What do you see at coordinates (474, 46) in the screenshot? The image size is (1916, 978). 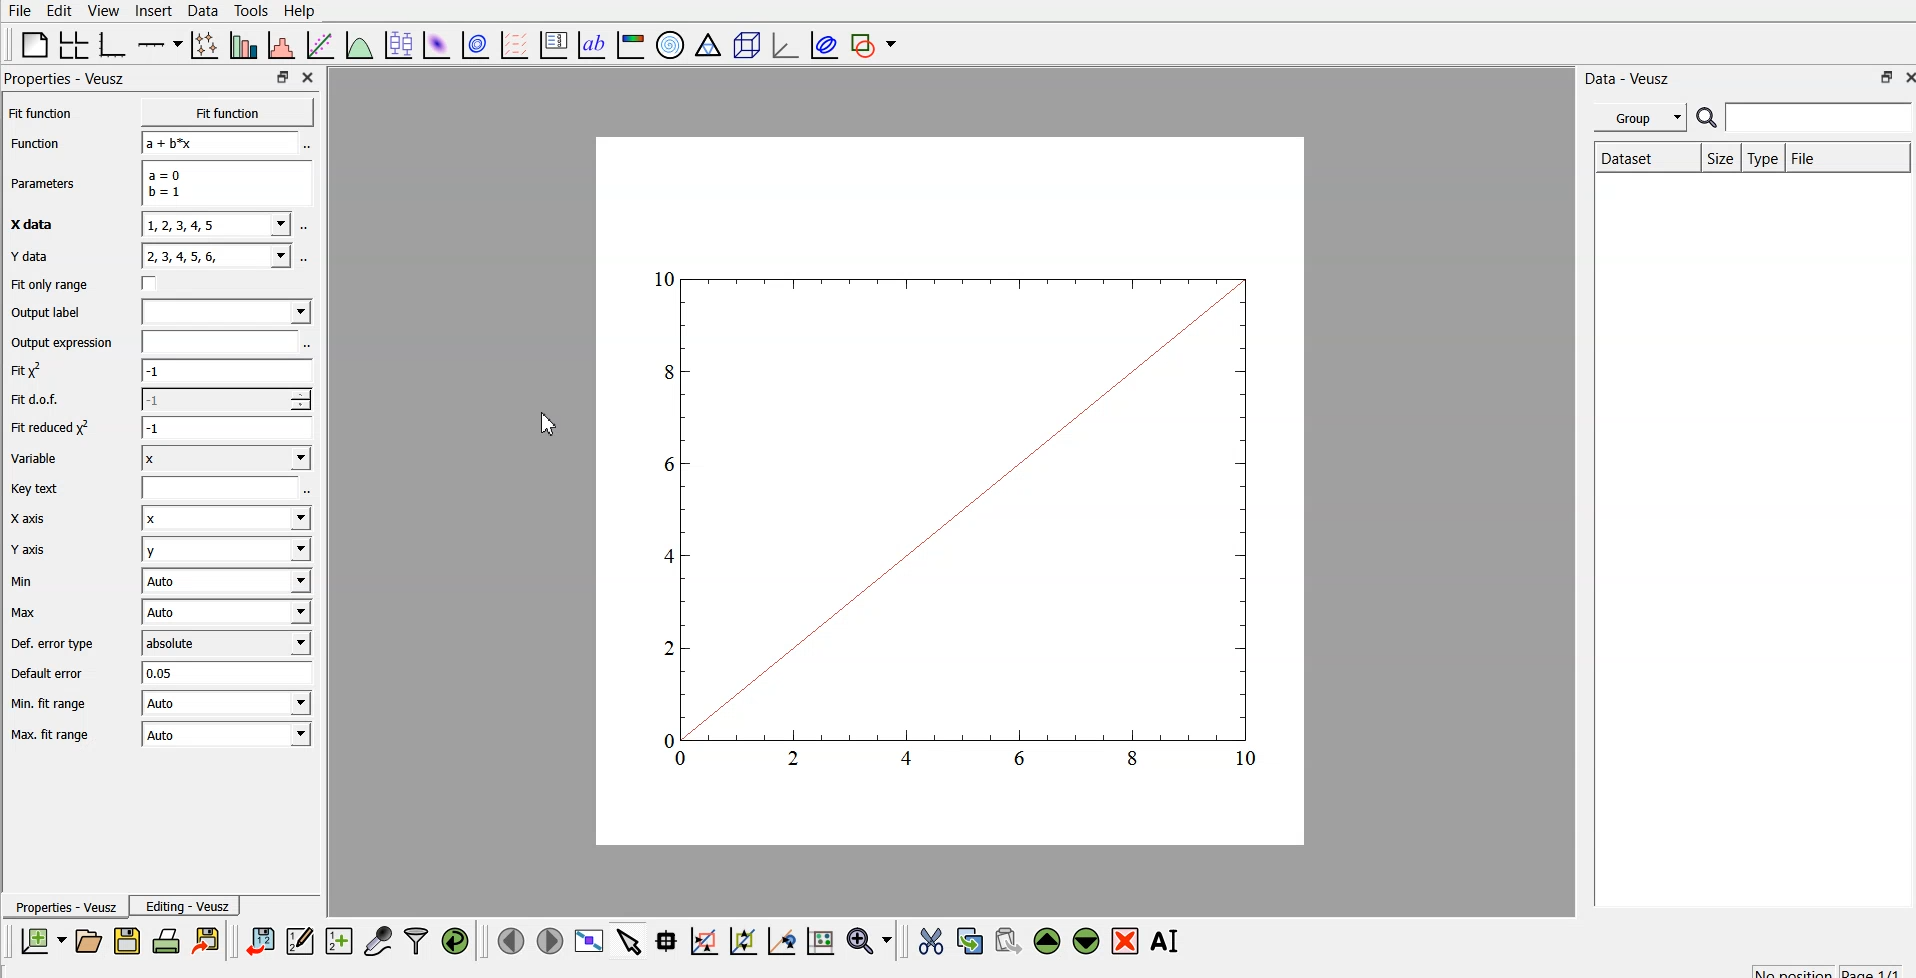 I see `plot 2d data set as contours` at bounding box center [474, 46].